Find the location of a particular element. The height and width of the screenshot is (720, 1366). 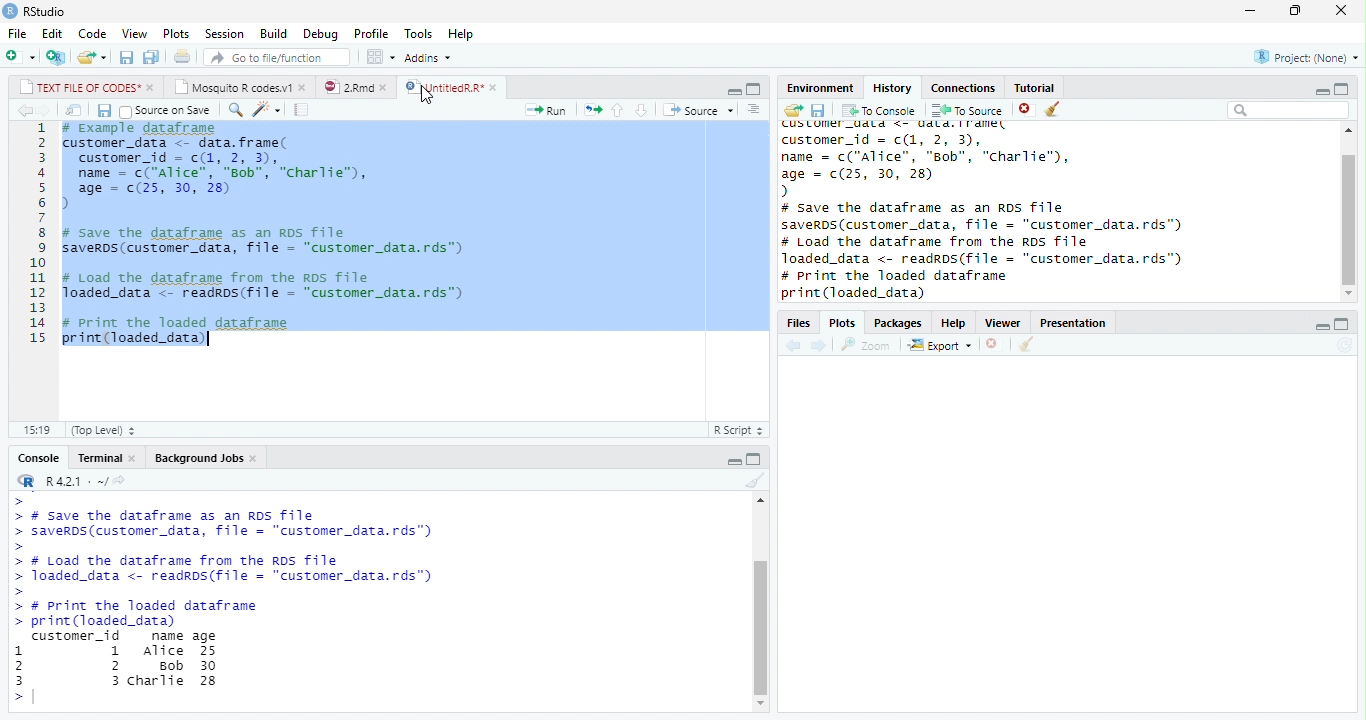

# Save the dataframe as an RDS file
saverDS (customer_data, file = "customer_data.rds") is located at coordinates (991, 216).